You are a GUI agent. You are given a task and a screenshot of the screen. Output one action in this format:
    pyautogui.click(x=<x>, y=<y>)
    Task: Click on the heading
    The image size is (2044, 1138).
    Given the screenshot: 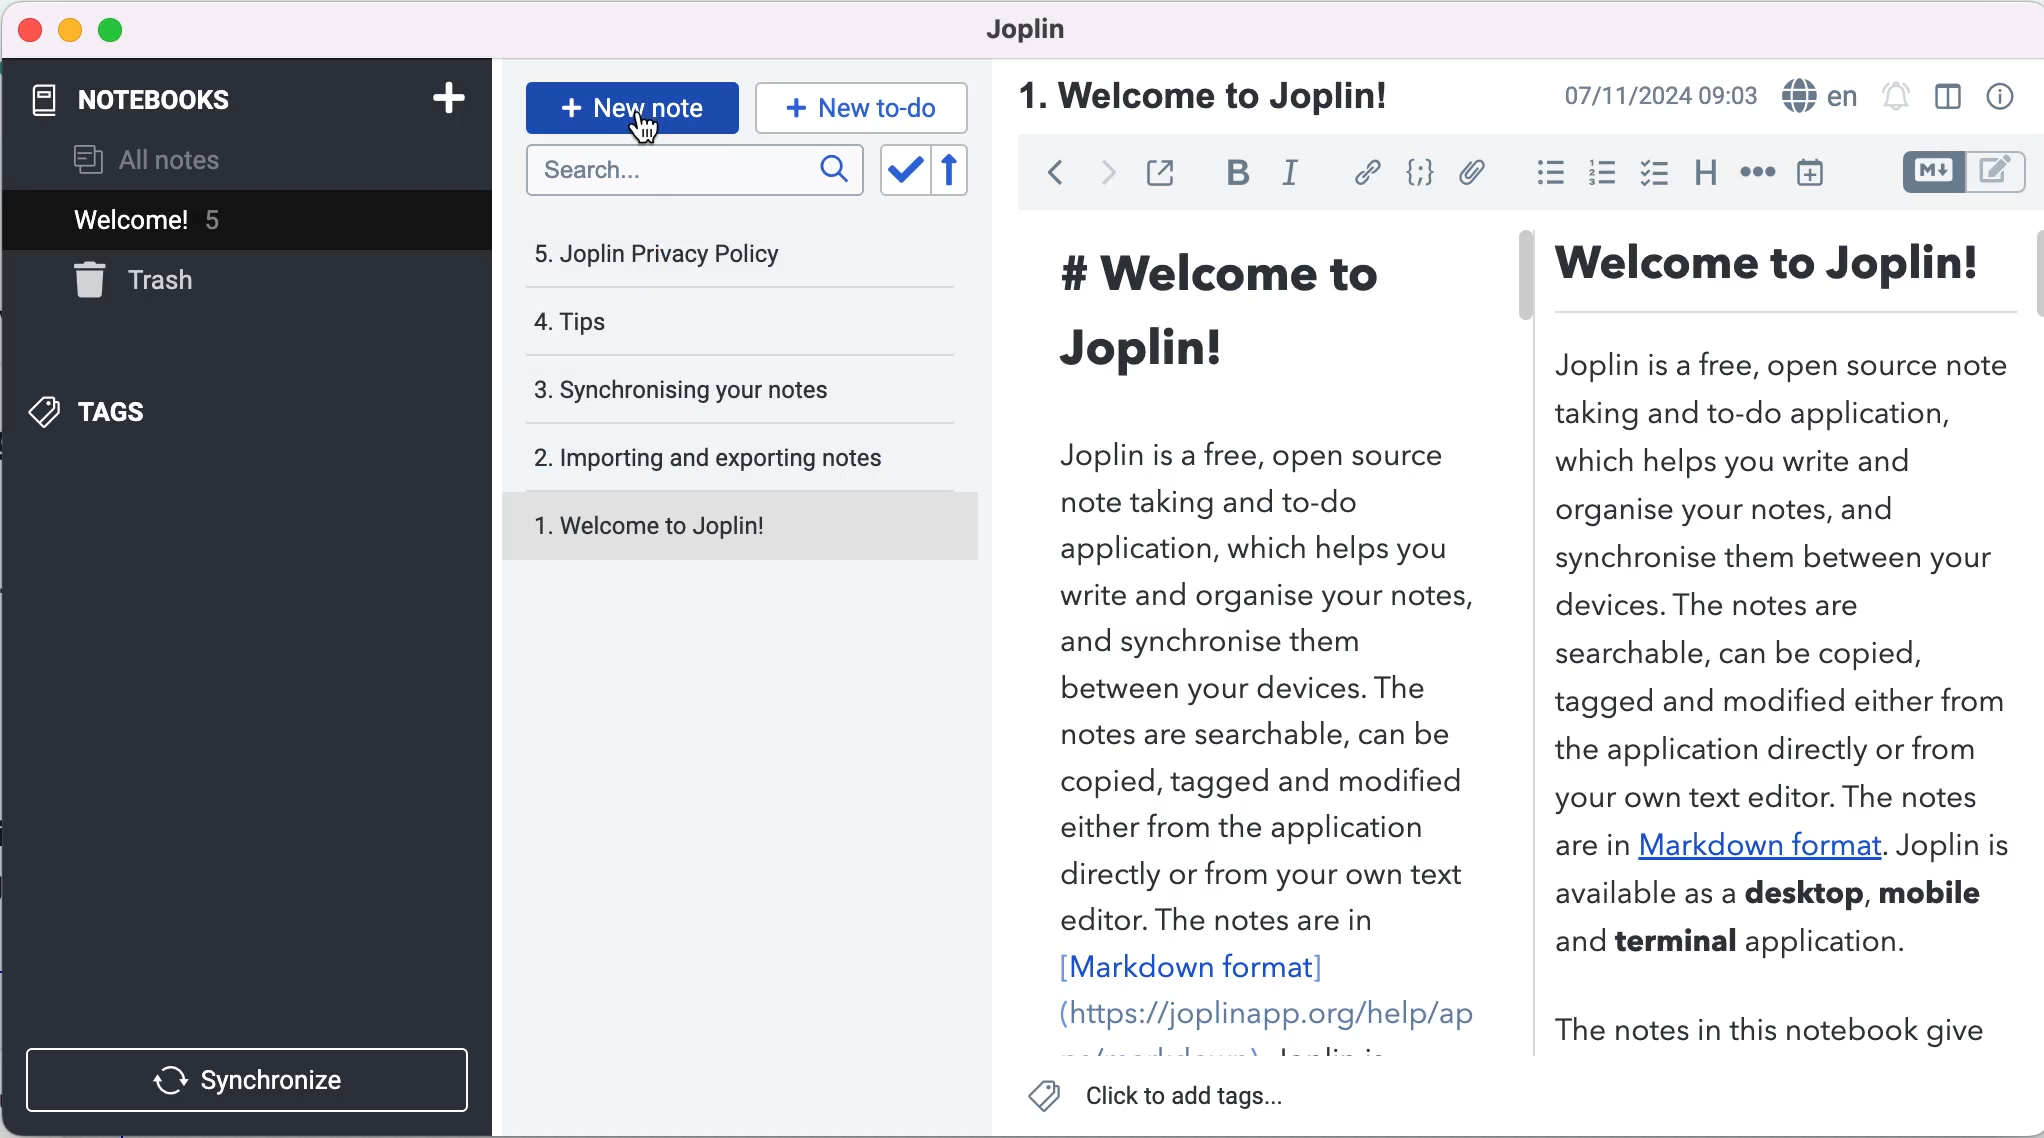 What is the action you would take?
    pyautogui.click(x=1704, y=173)
    